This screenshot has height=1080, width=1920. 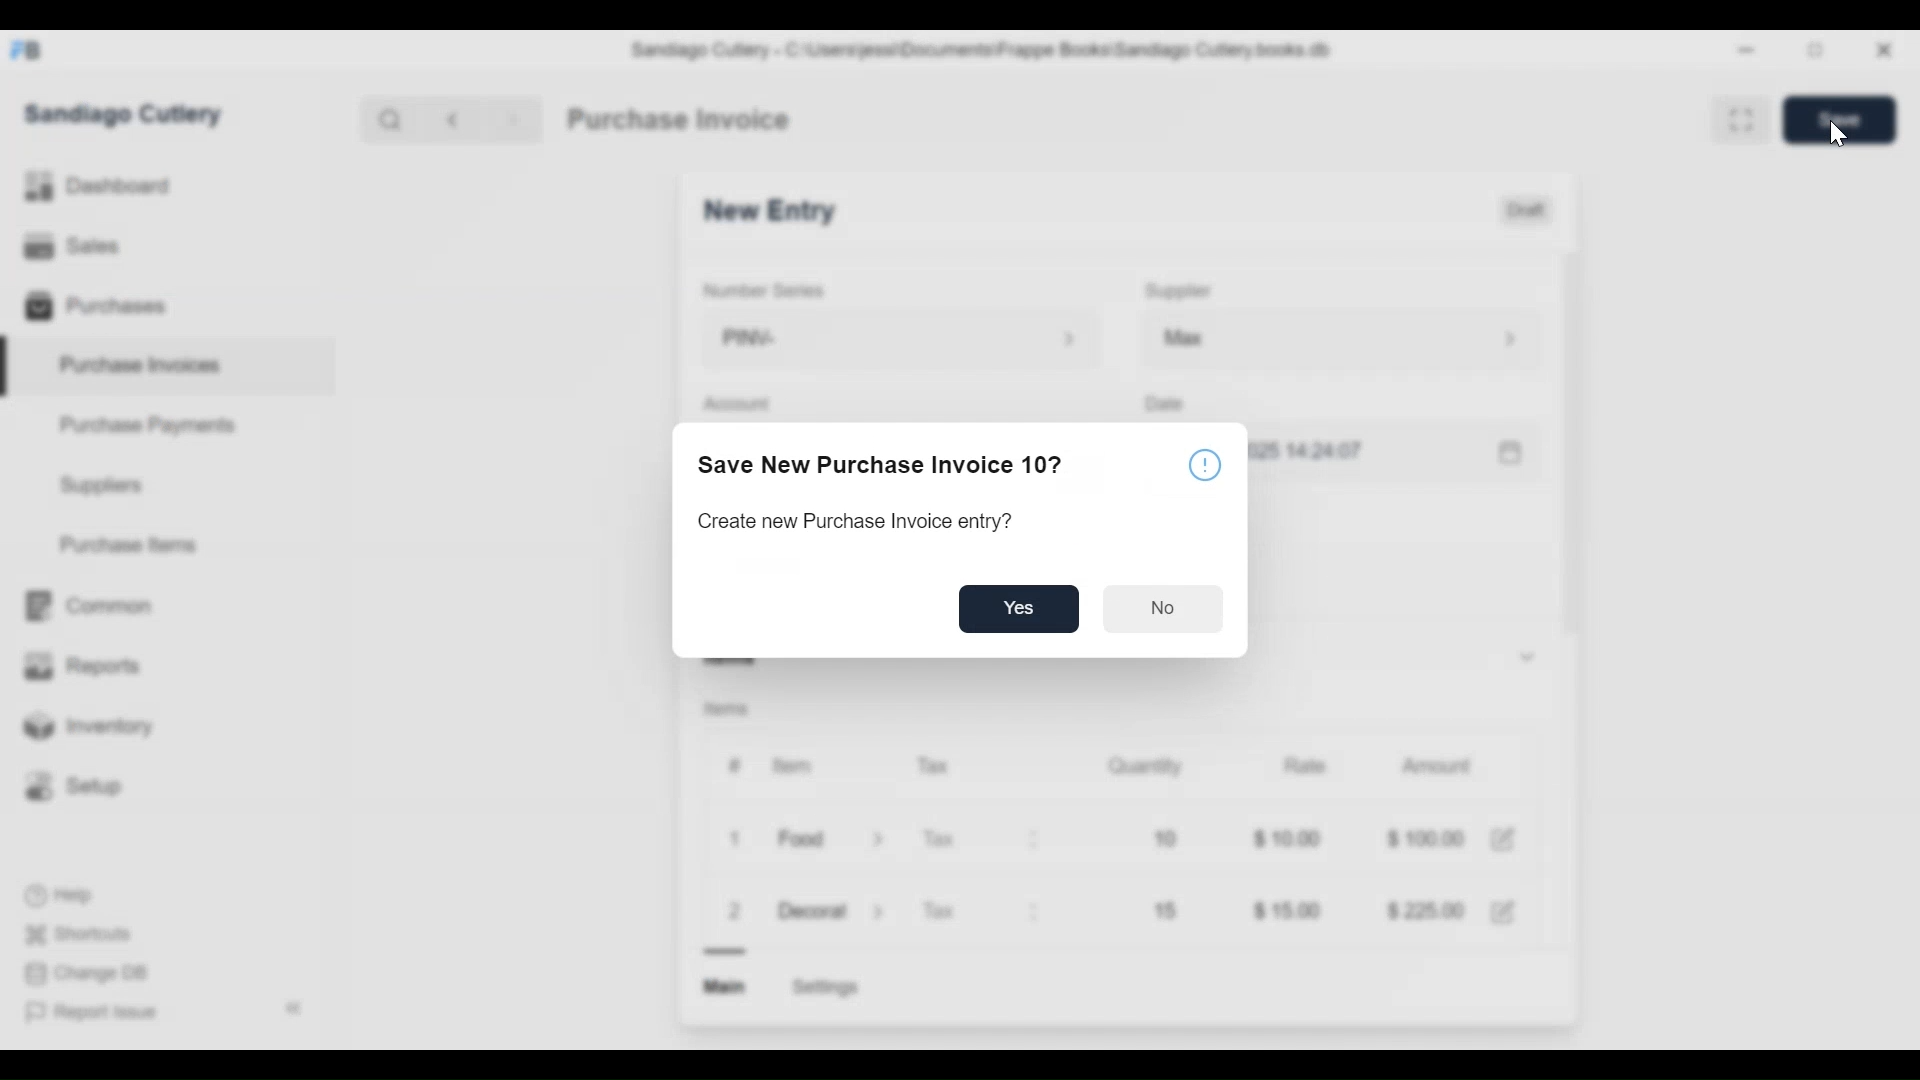 What do you see at coordinates (1021, 610) in the screenshot?
I see `Yes` at bounding box center [1021, 610].